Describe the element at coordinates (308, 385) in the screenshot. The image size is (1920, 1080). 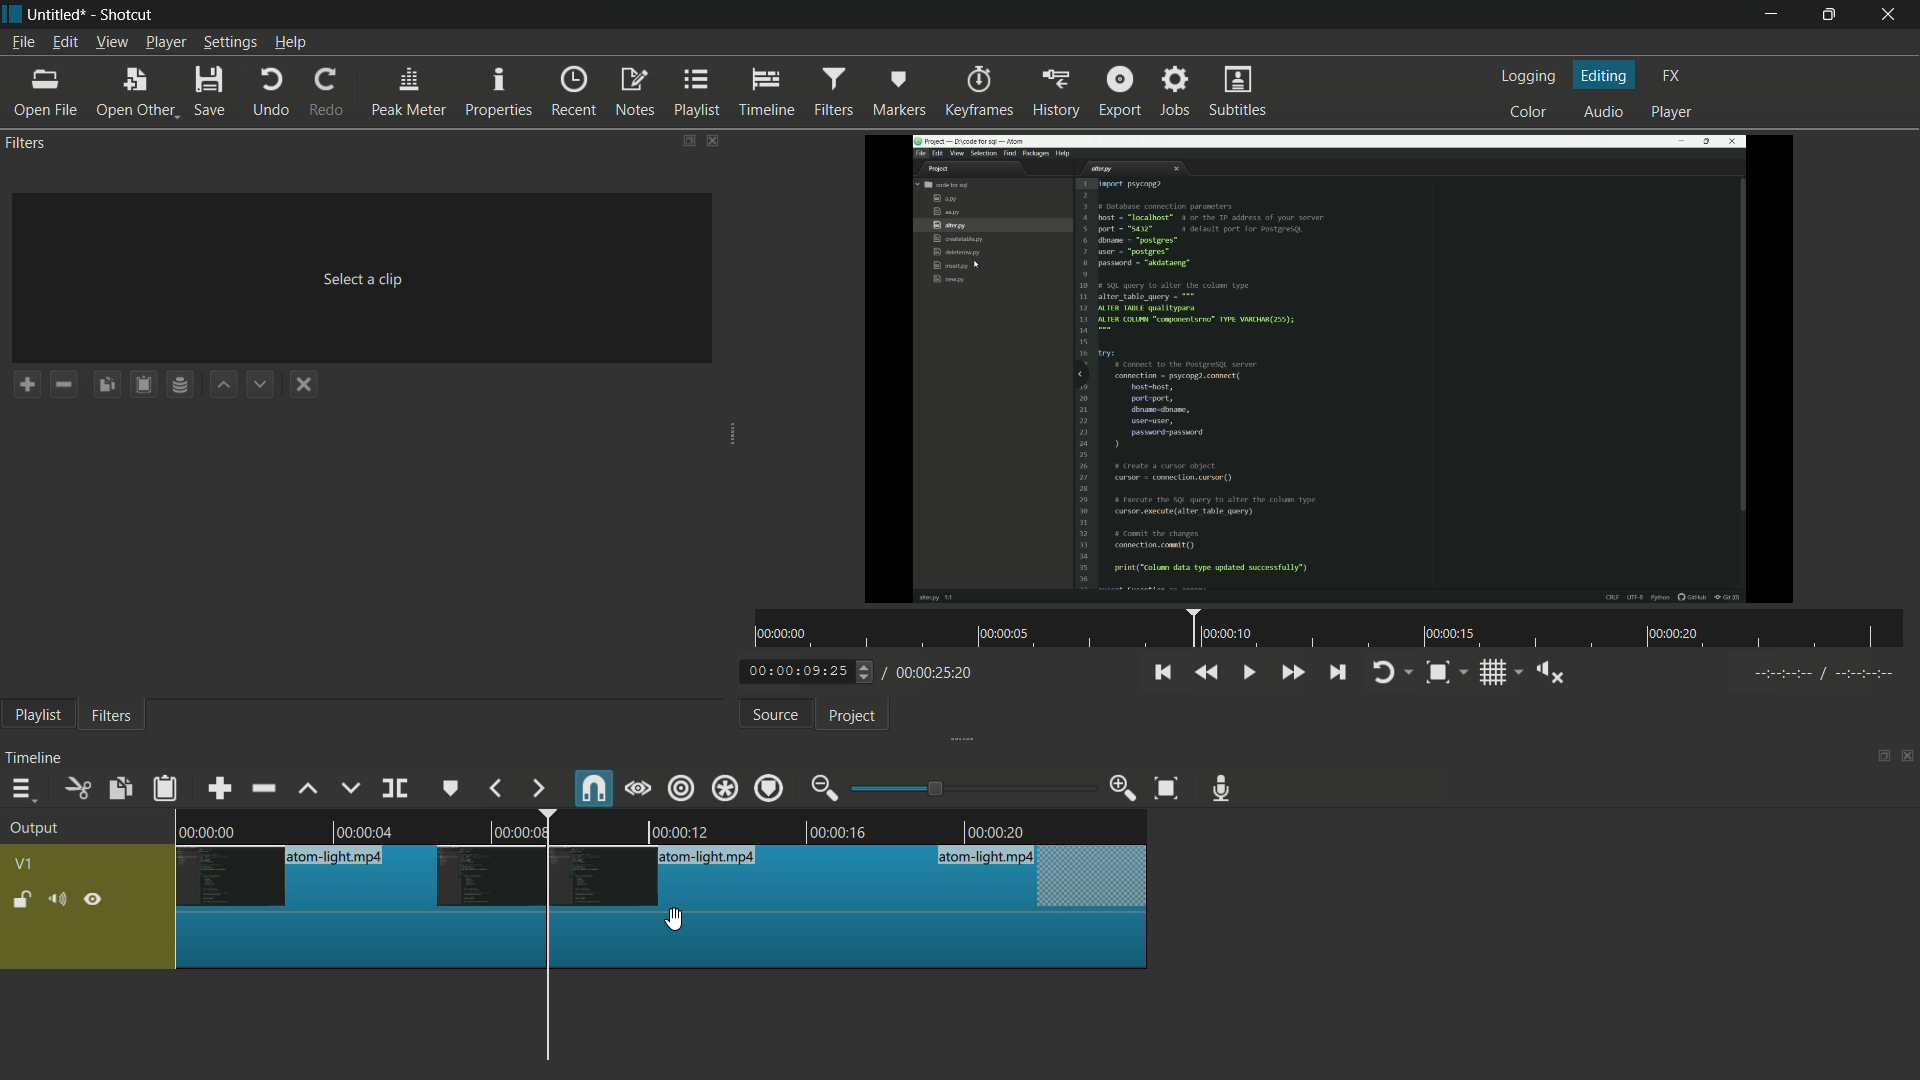
I see `deselect the filter` at that location.